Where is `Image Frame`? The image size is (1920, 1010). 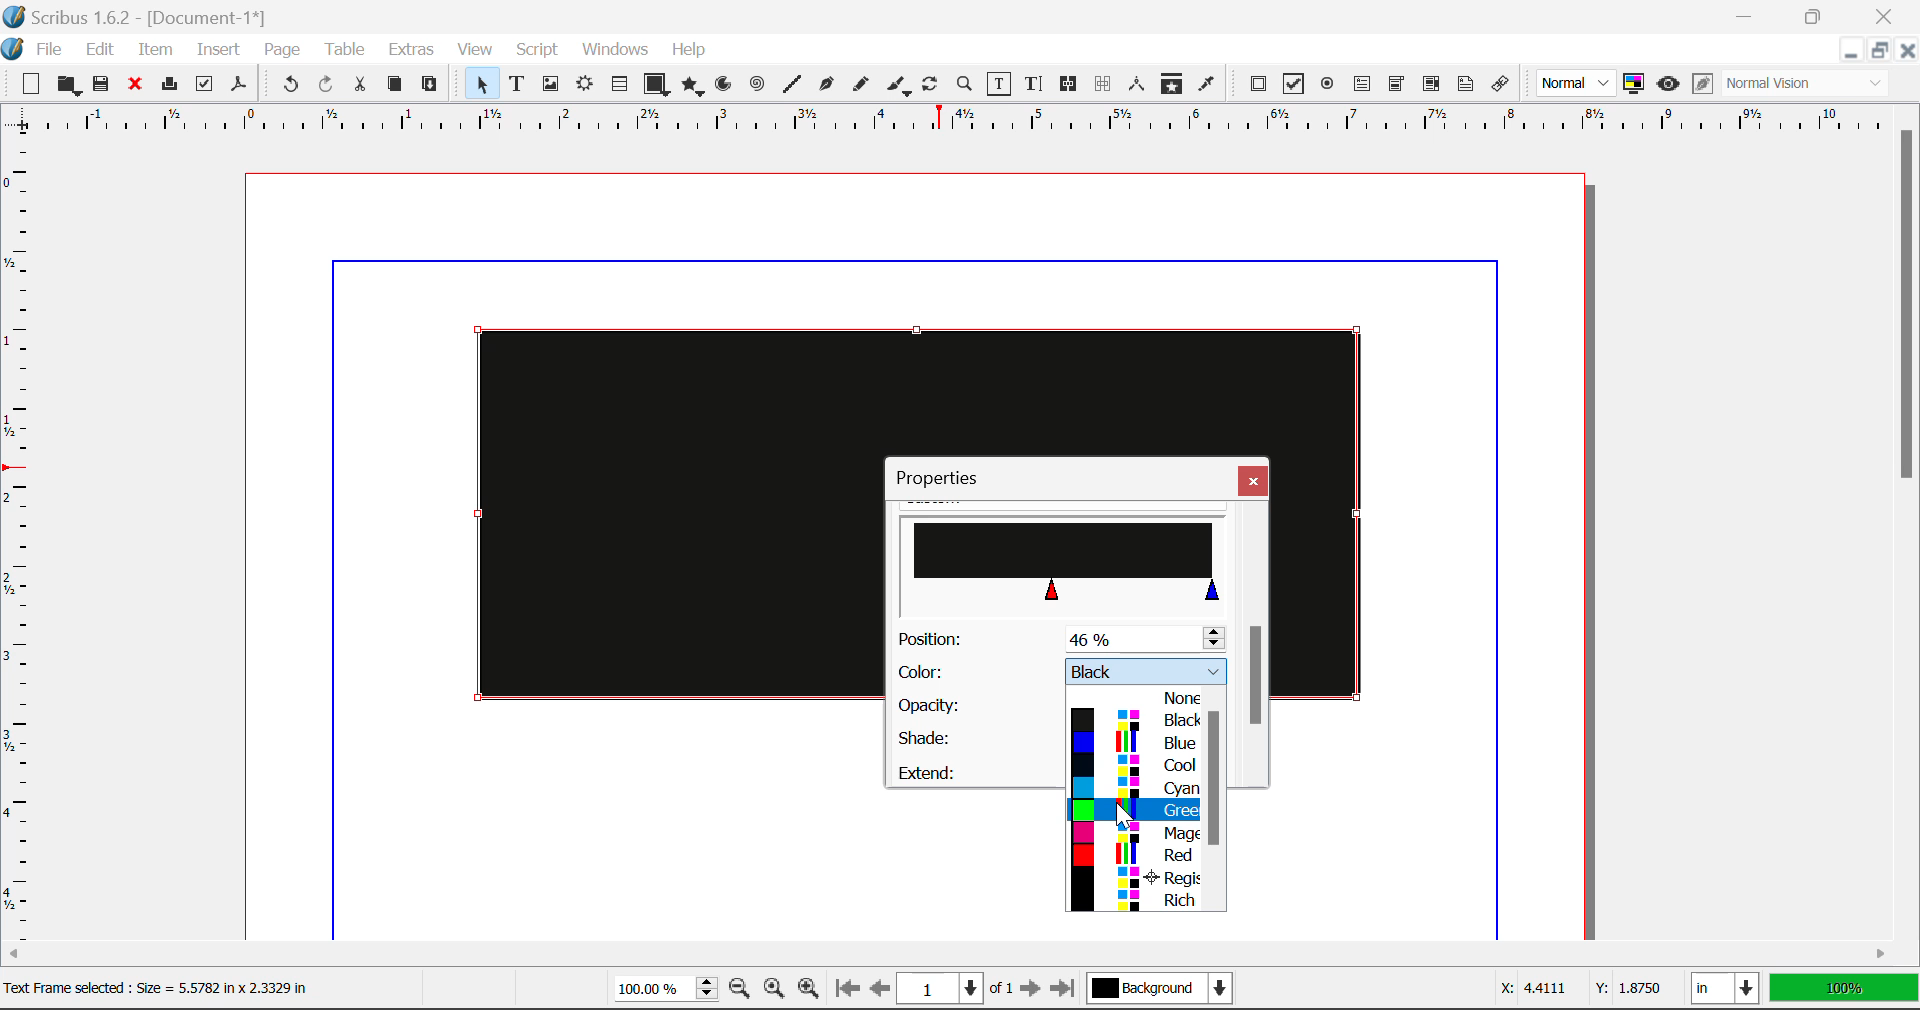 Image Frame is located at coordinates (550, 87).